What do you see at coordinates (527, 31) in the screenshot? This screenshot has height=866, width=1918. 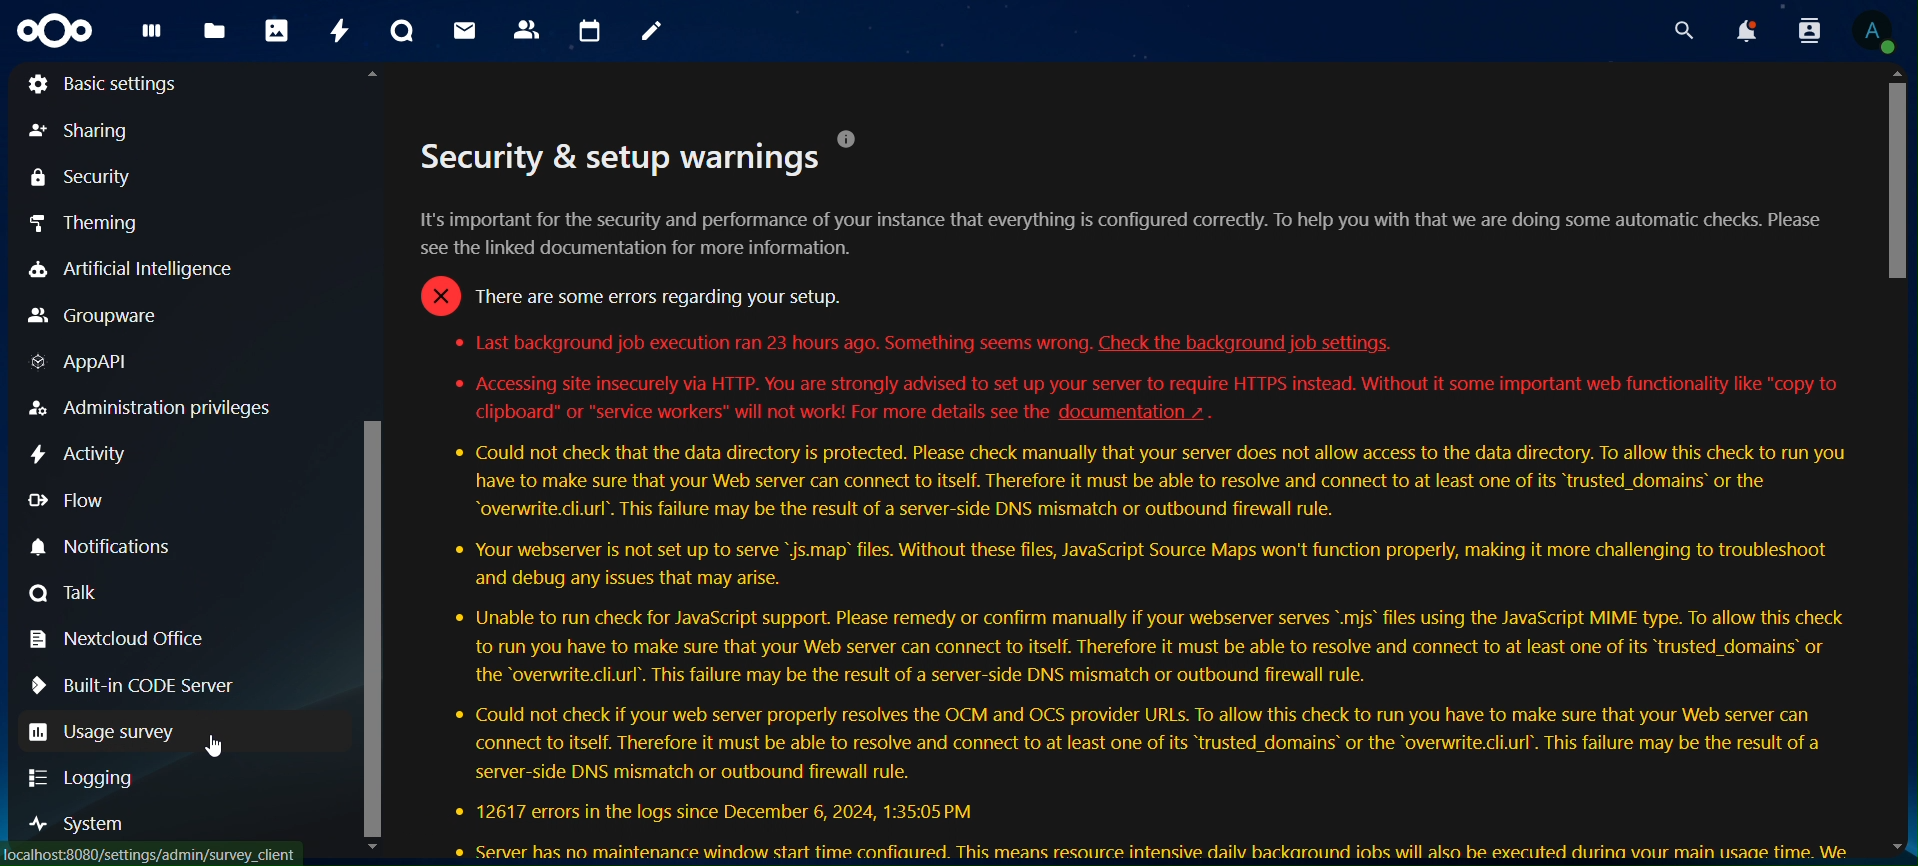 I see `contacts` at bounding box center [527, 31].